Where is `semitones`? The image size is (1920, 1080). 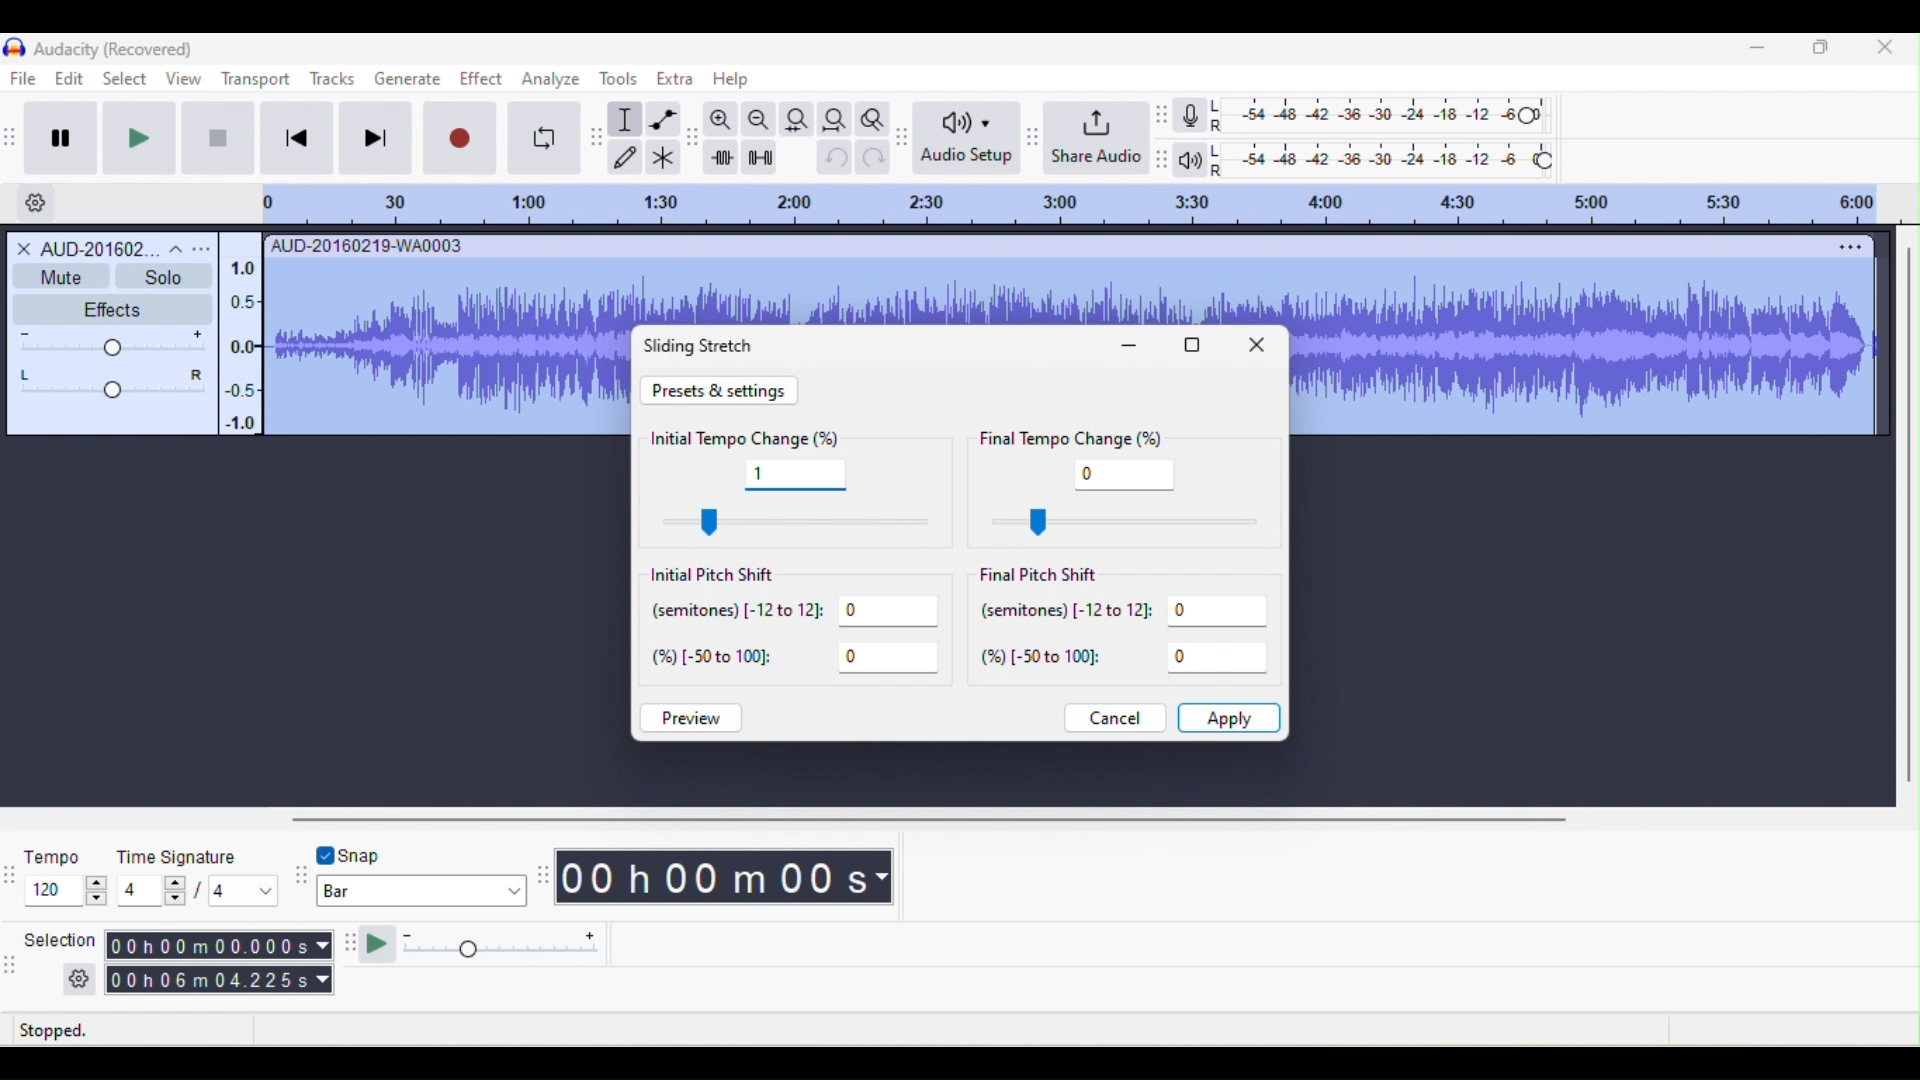 semitones is located at coordinates (796, 614).